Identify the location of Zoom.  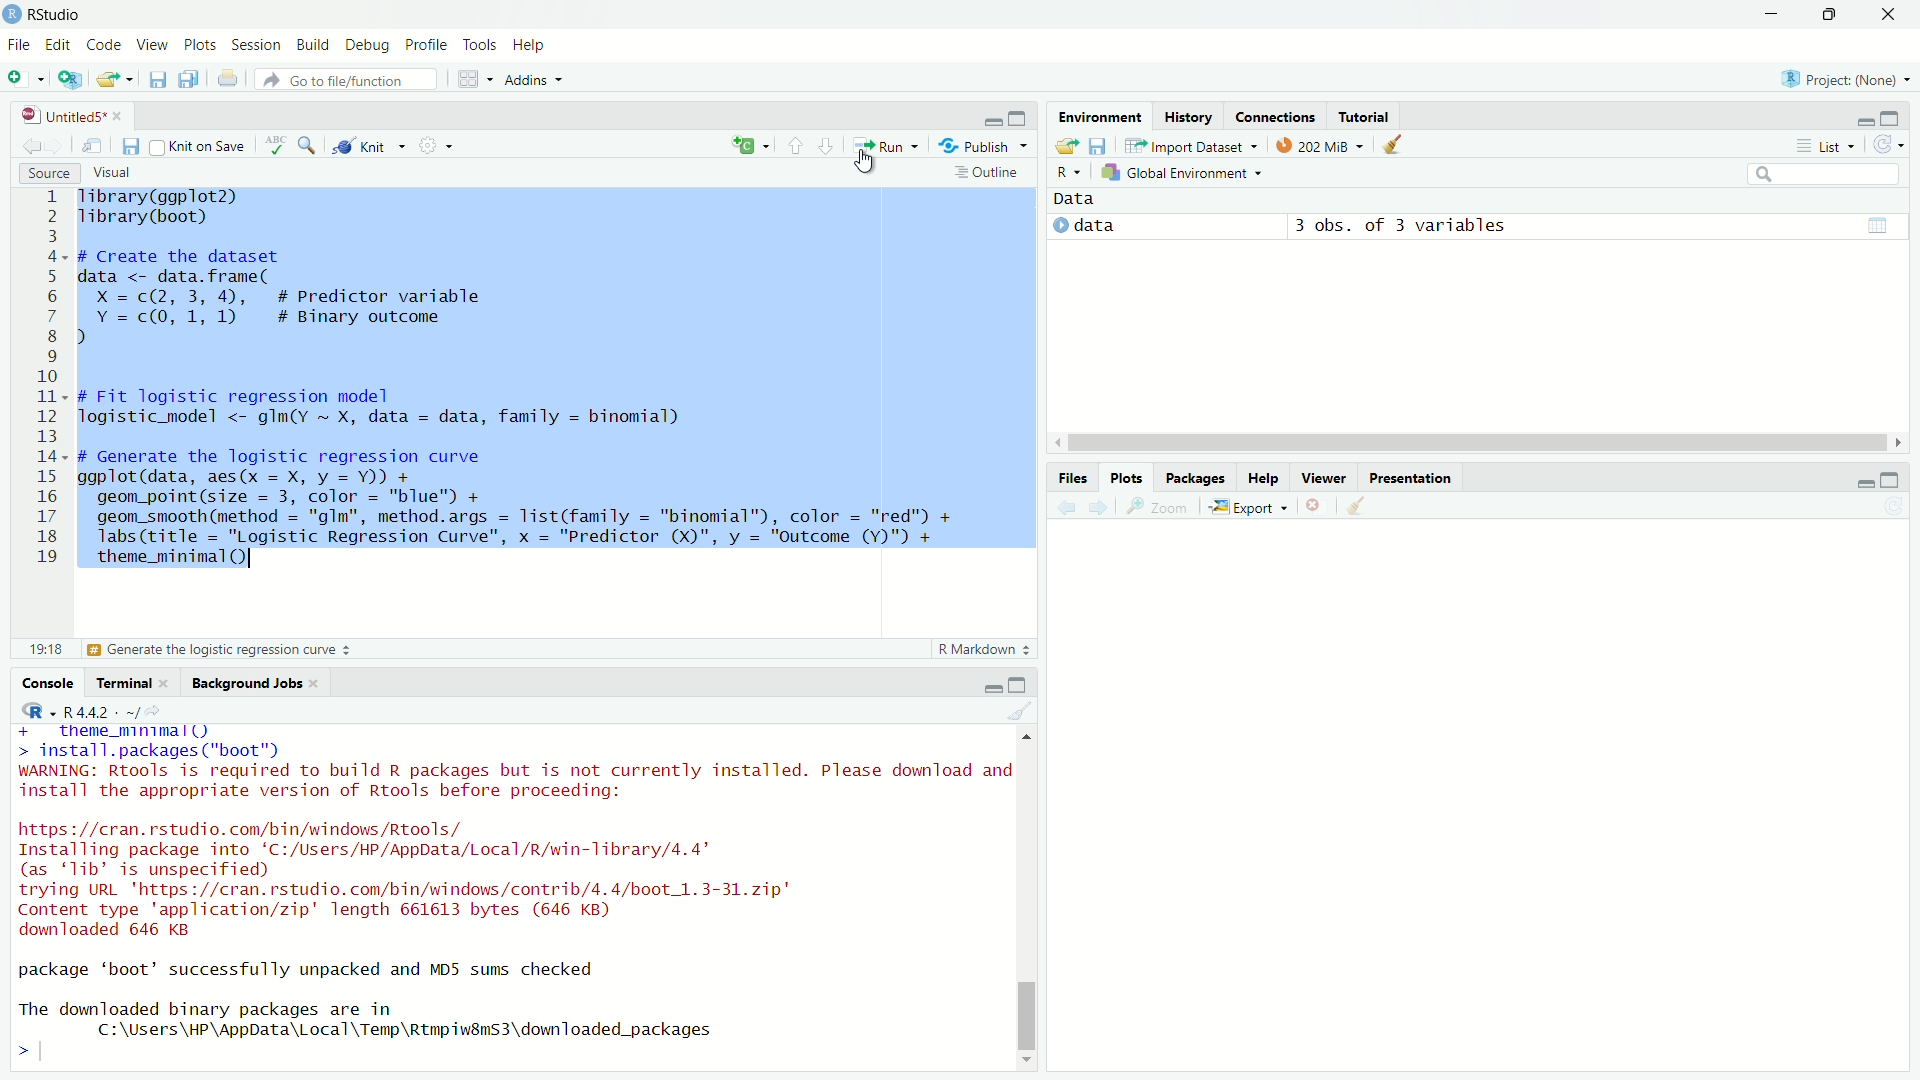
(1155, 506).